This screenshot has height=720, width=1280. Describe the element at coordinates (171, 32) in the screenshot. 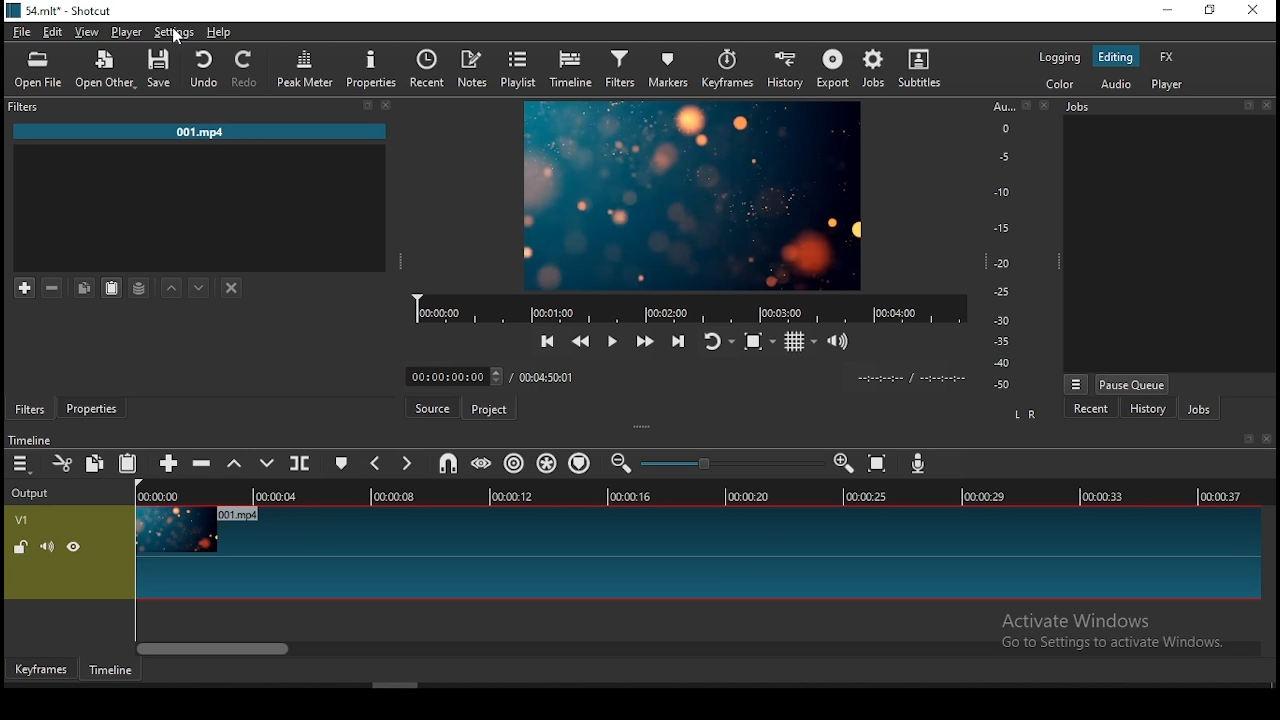

I see `settings` at that location.